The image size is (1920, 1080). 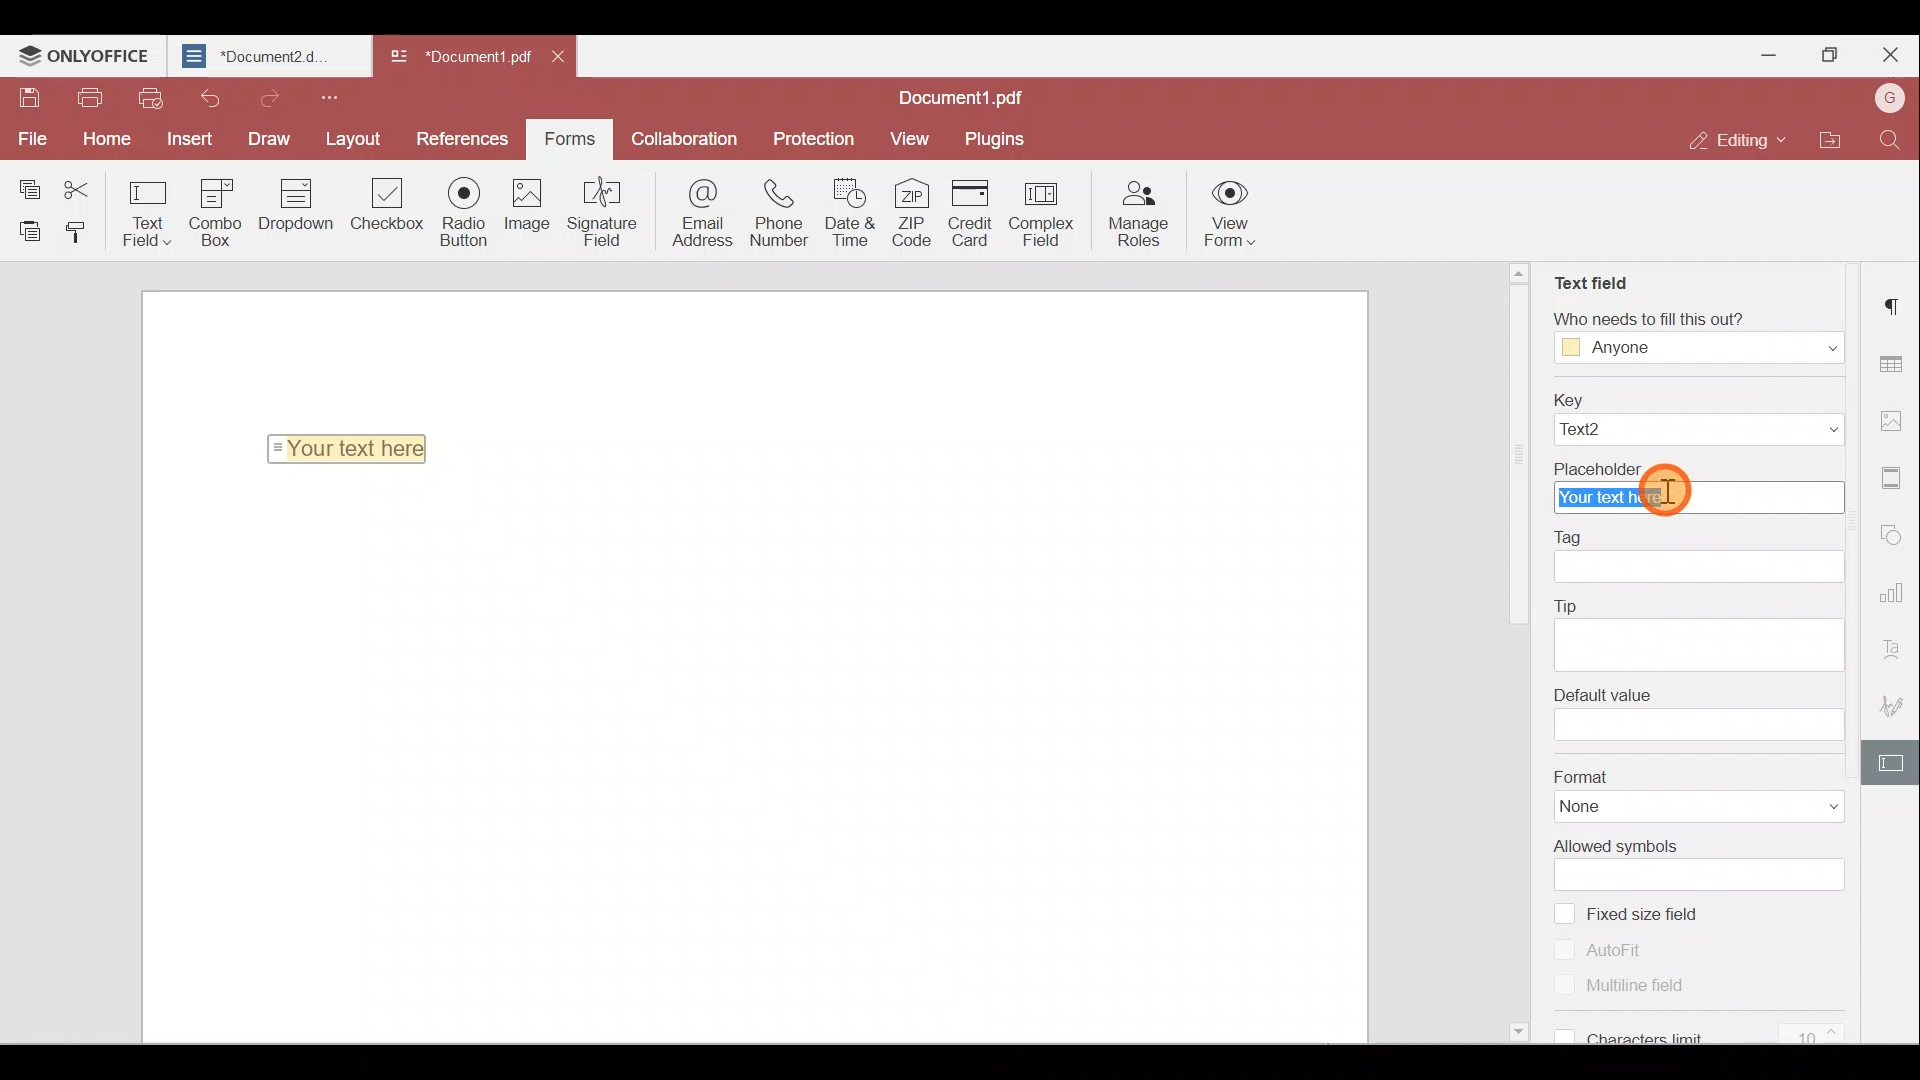 What do you see at coordinates (1560, 1033) in the screenshot?
I see `checkbox` at bounding box center [1560, 1033].